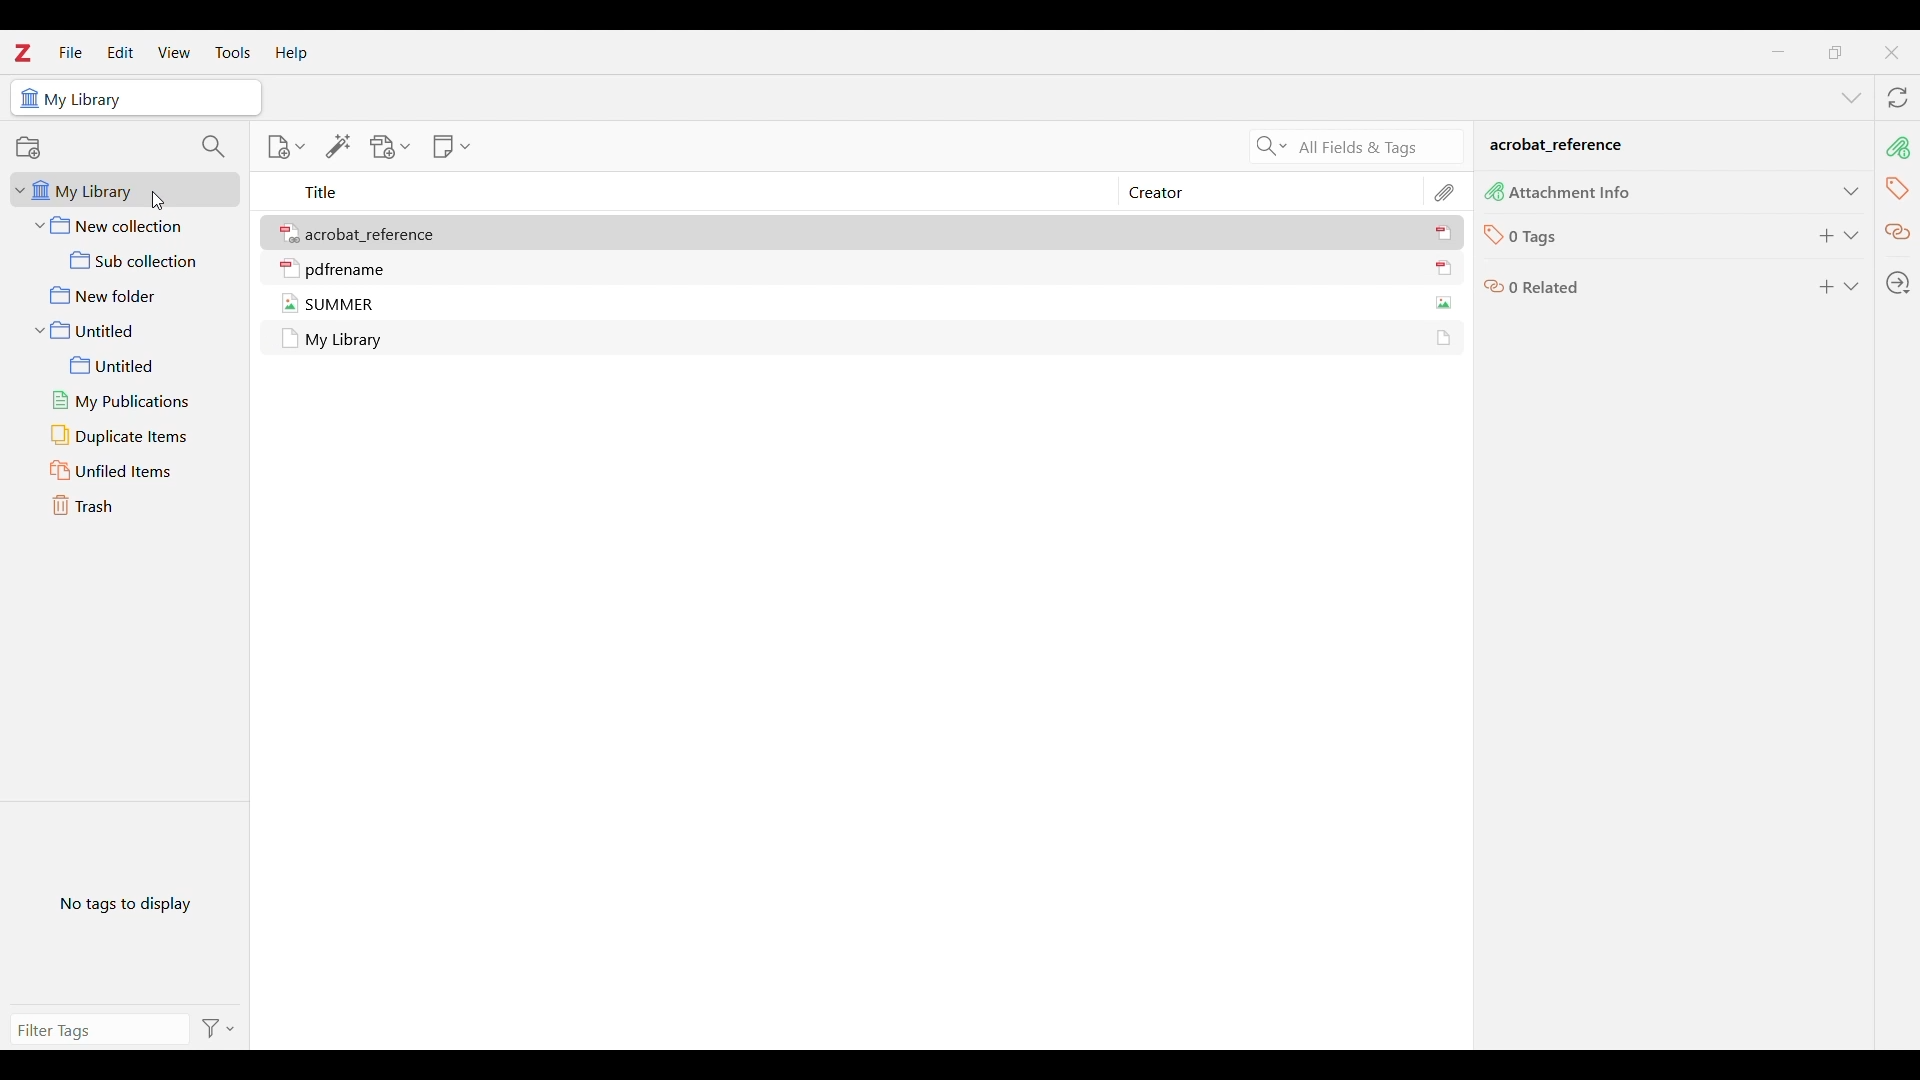 Image resolution: width=1920 pixels, height=1080 pixels. Describe the element at coordinates (1444, 302) in the screenshot. I see `icon` at that location.